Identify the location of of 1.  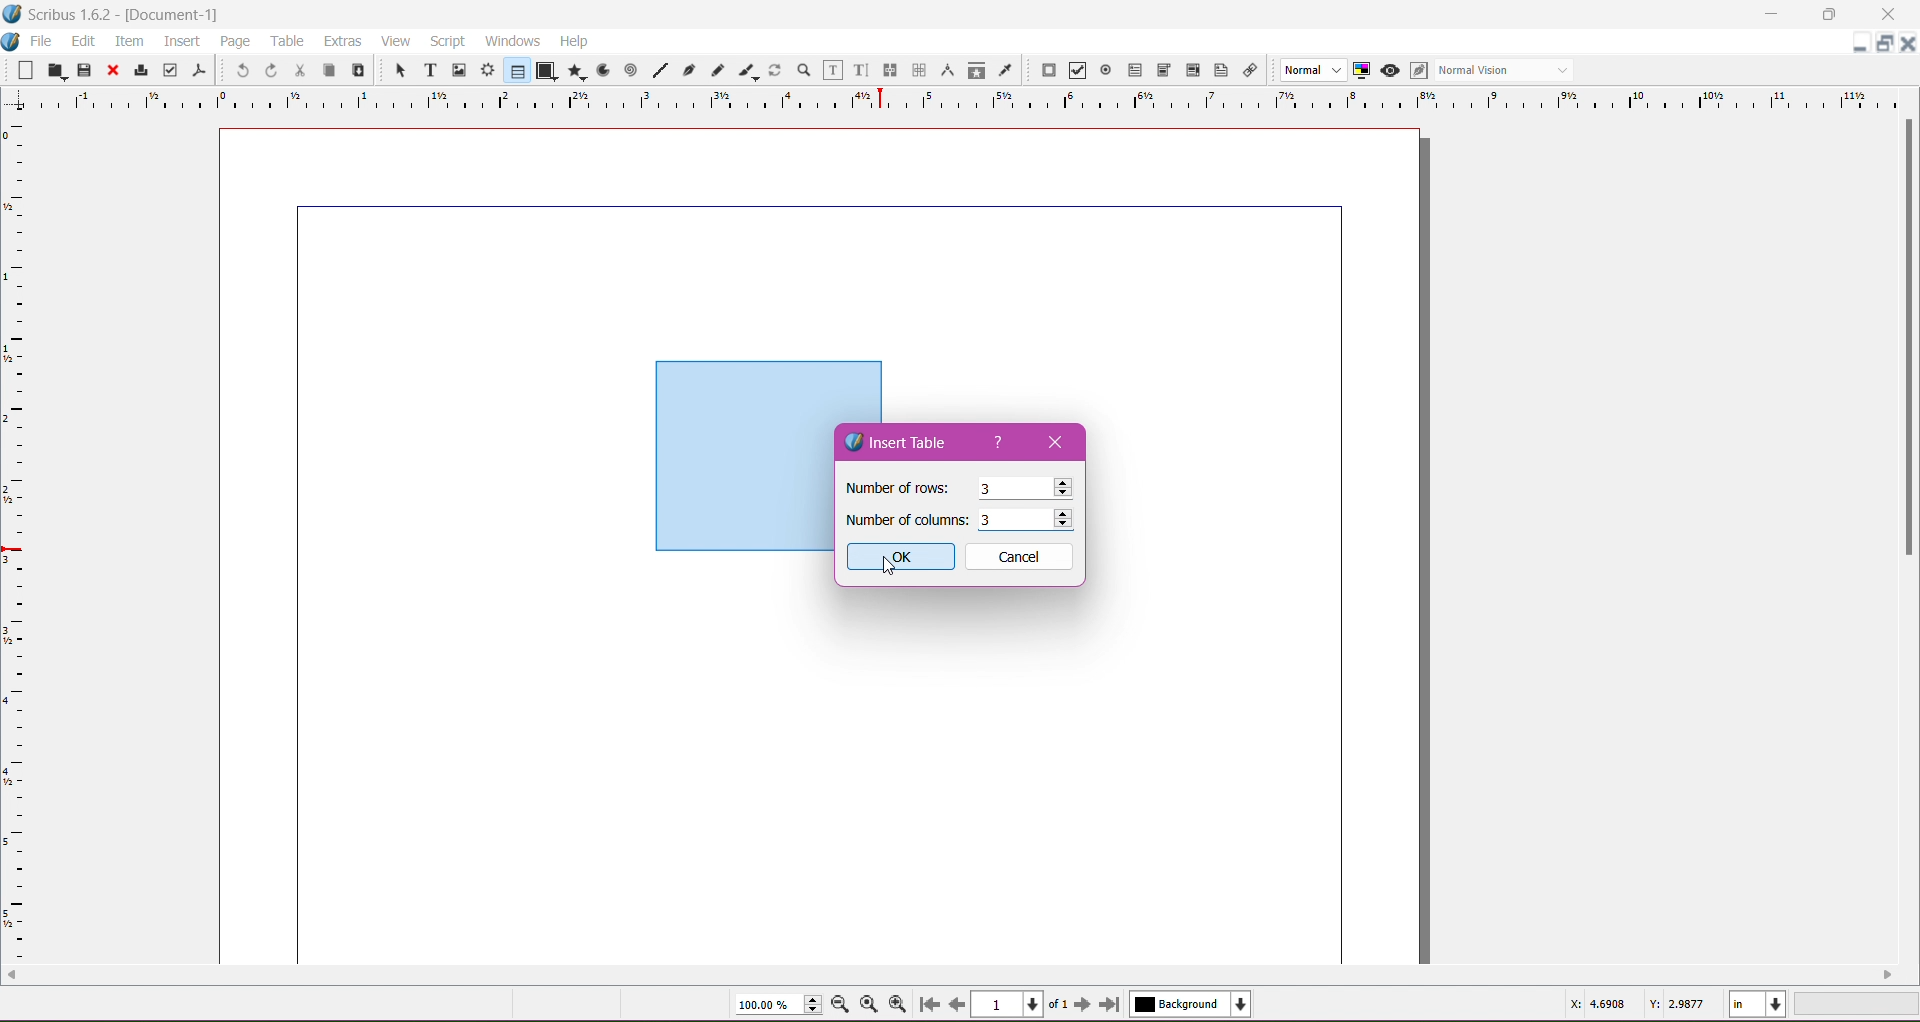
(1057, 1002).